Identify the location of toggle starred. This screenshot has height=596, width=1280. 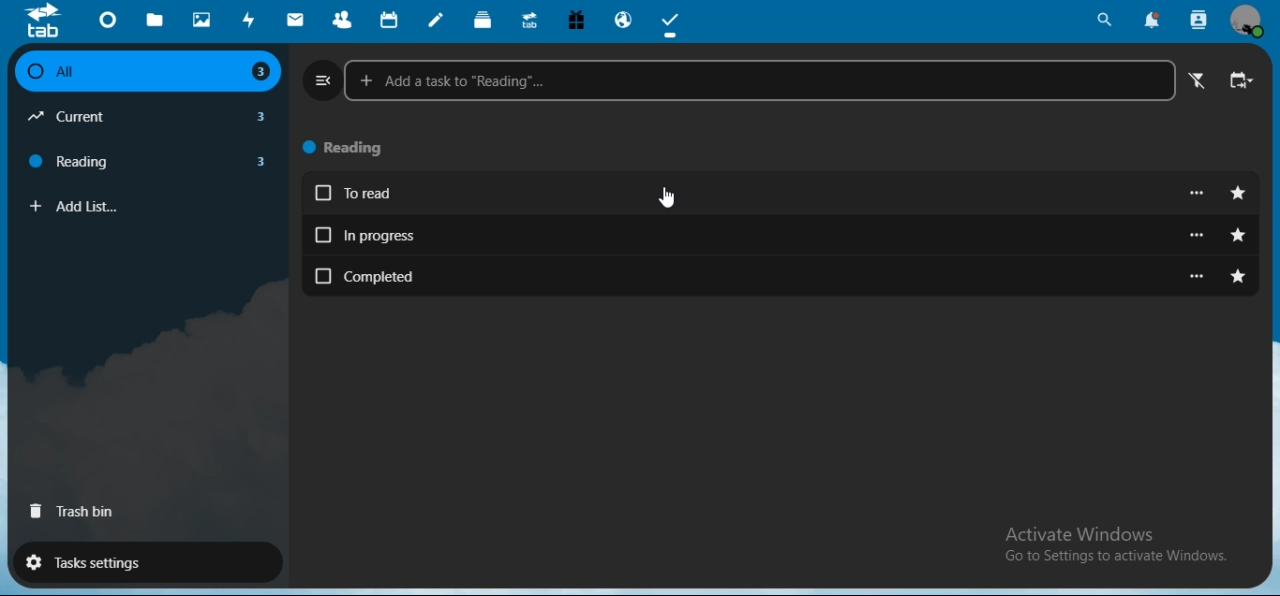
(1240, 278).